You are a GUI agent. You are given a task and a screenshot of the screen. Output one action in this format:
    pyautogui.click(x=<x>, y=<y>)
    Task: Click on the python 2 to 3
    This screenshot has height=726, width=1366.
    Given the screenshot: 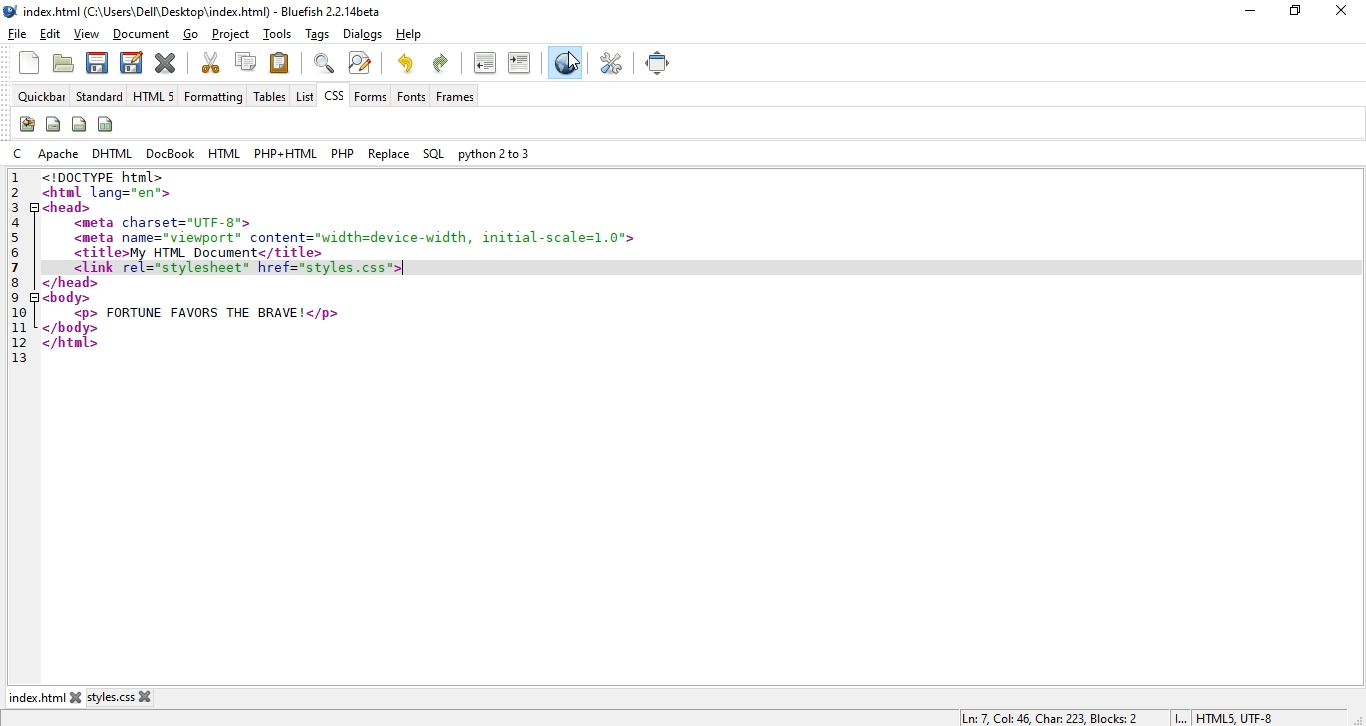 What is the action you would take?
    pyautogui.click(x=492, y=153)
    